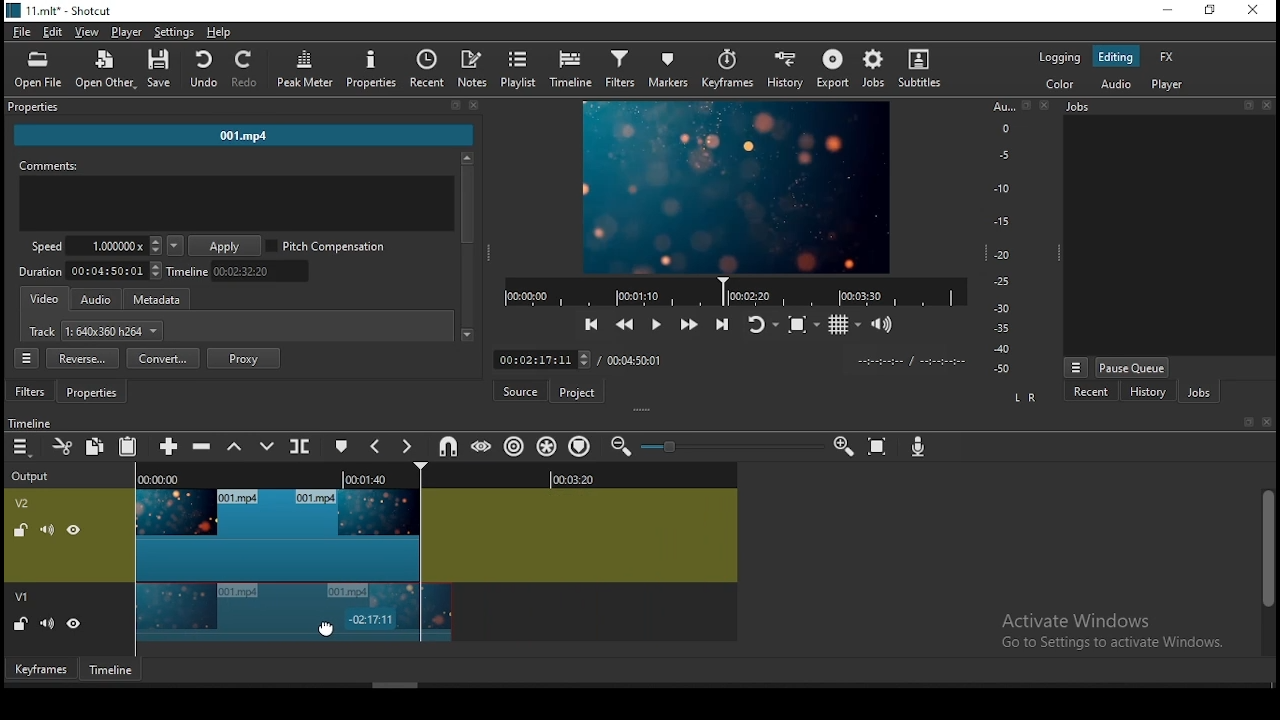 This screenshot has width=1280, height=720. Describe the element at coordinates (64, 448) in the screenshot. I see `cut` at that location.